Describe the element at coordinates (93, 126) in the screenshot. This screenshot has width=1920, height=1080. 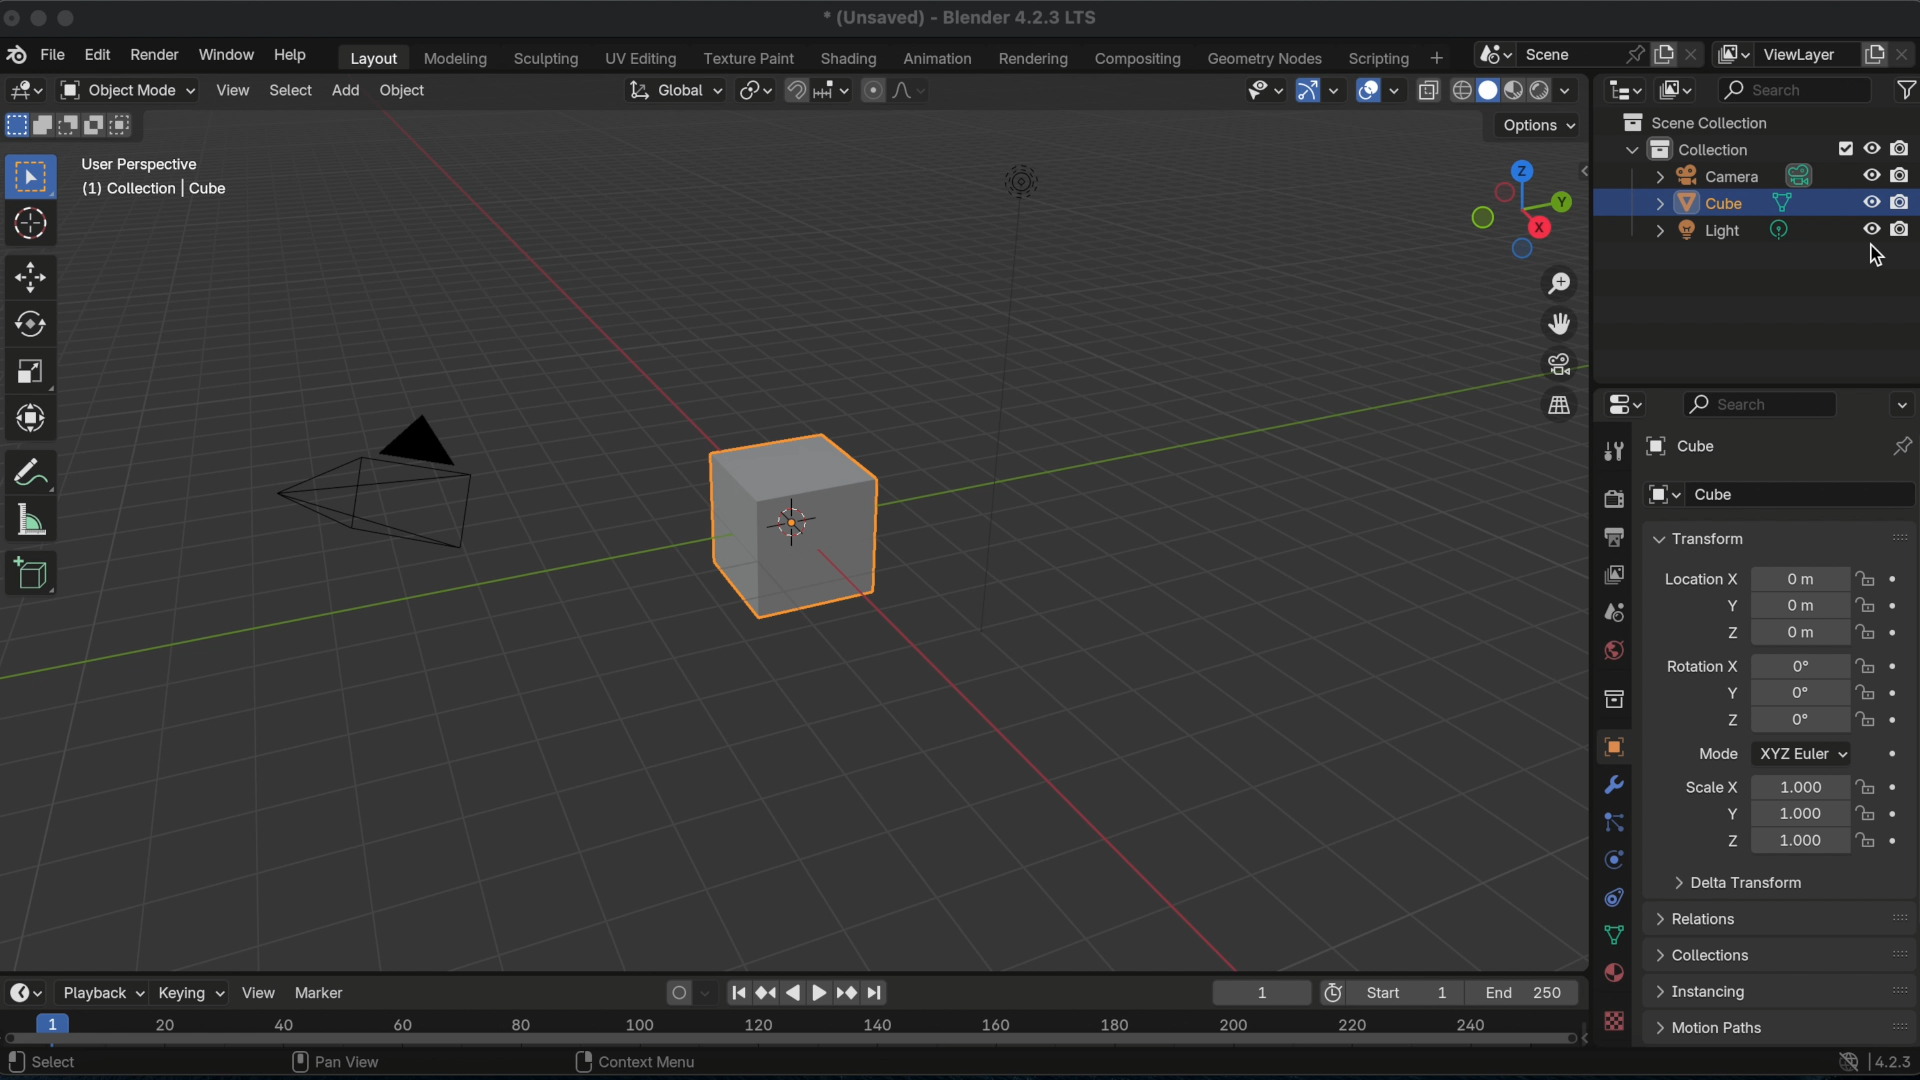
I see `mode invert existing collection` at that location.